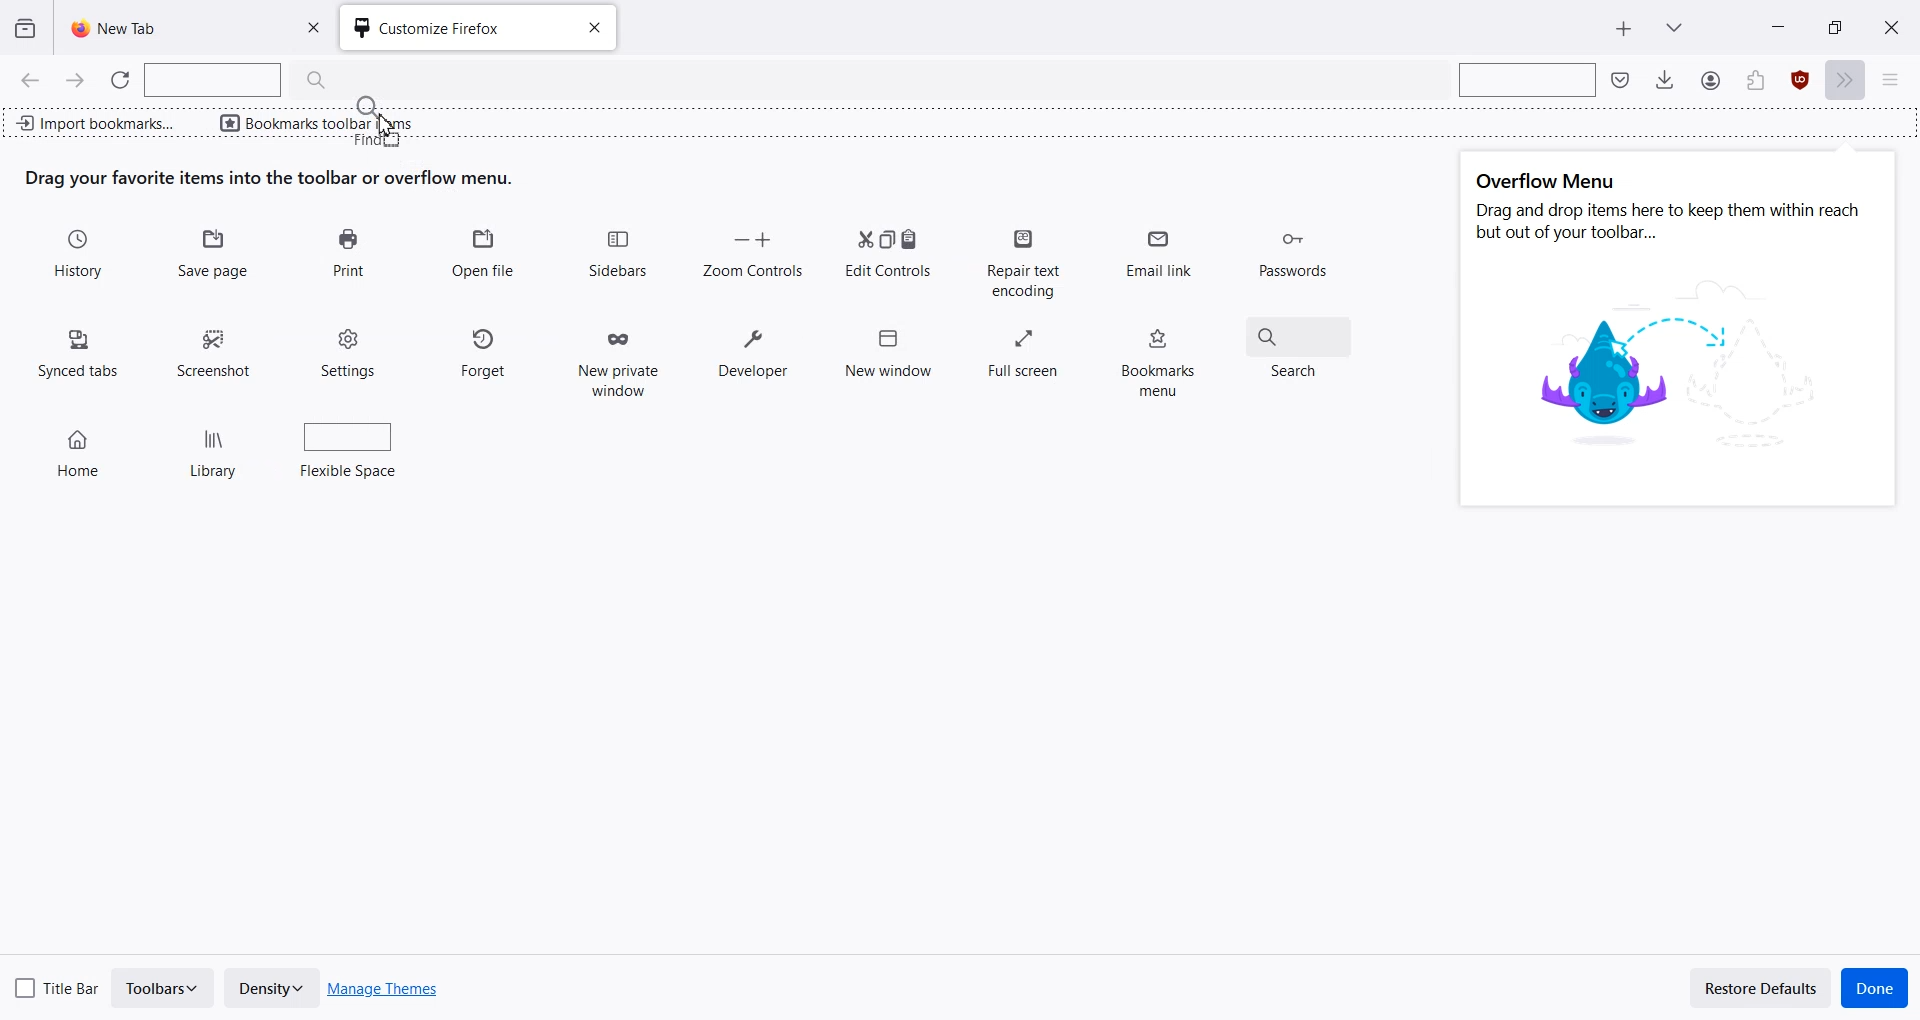 Image resolution: width=1920 pixels, height=1020 pixels. What do you see at coordinates (1622, 79) in the screenshot?
I see `Save to pocket` at bounding box center [1622, 79].